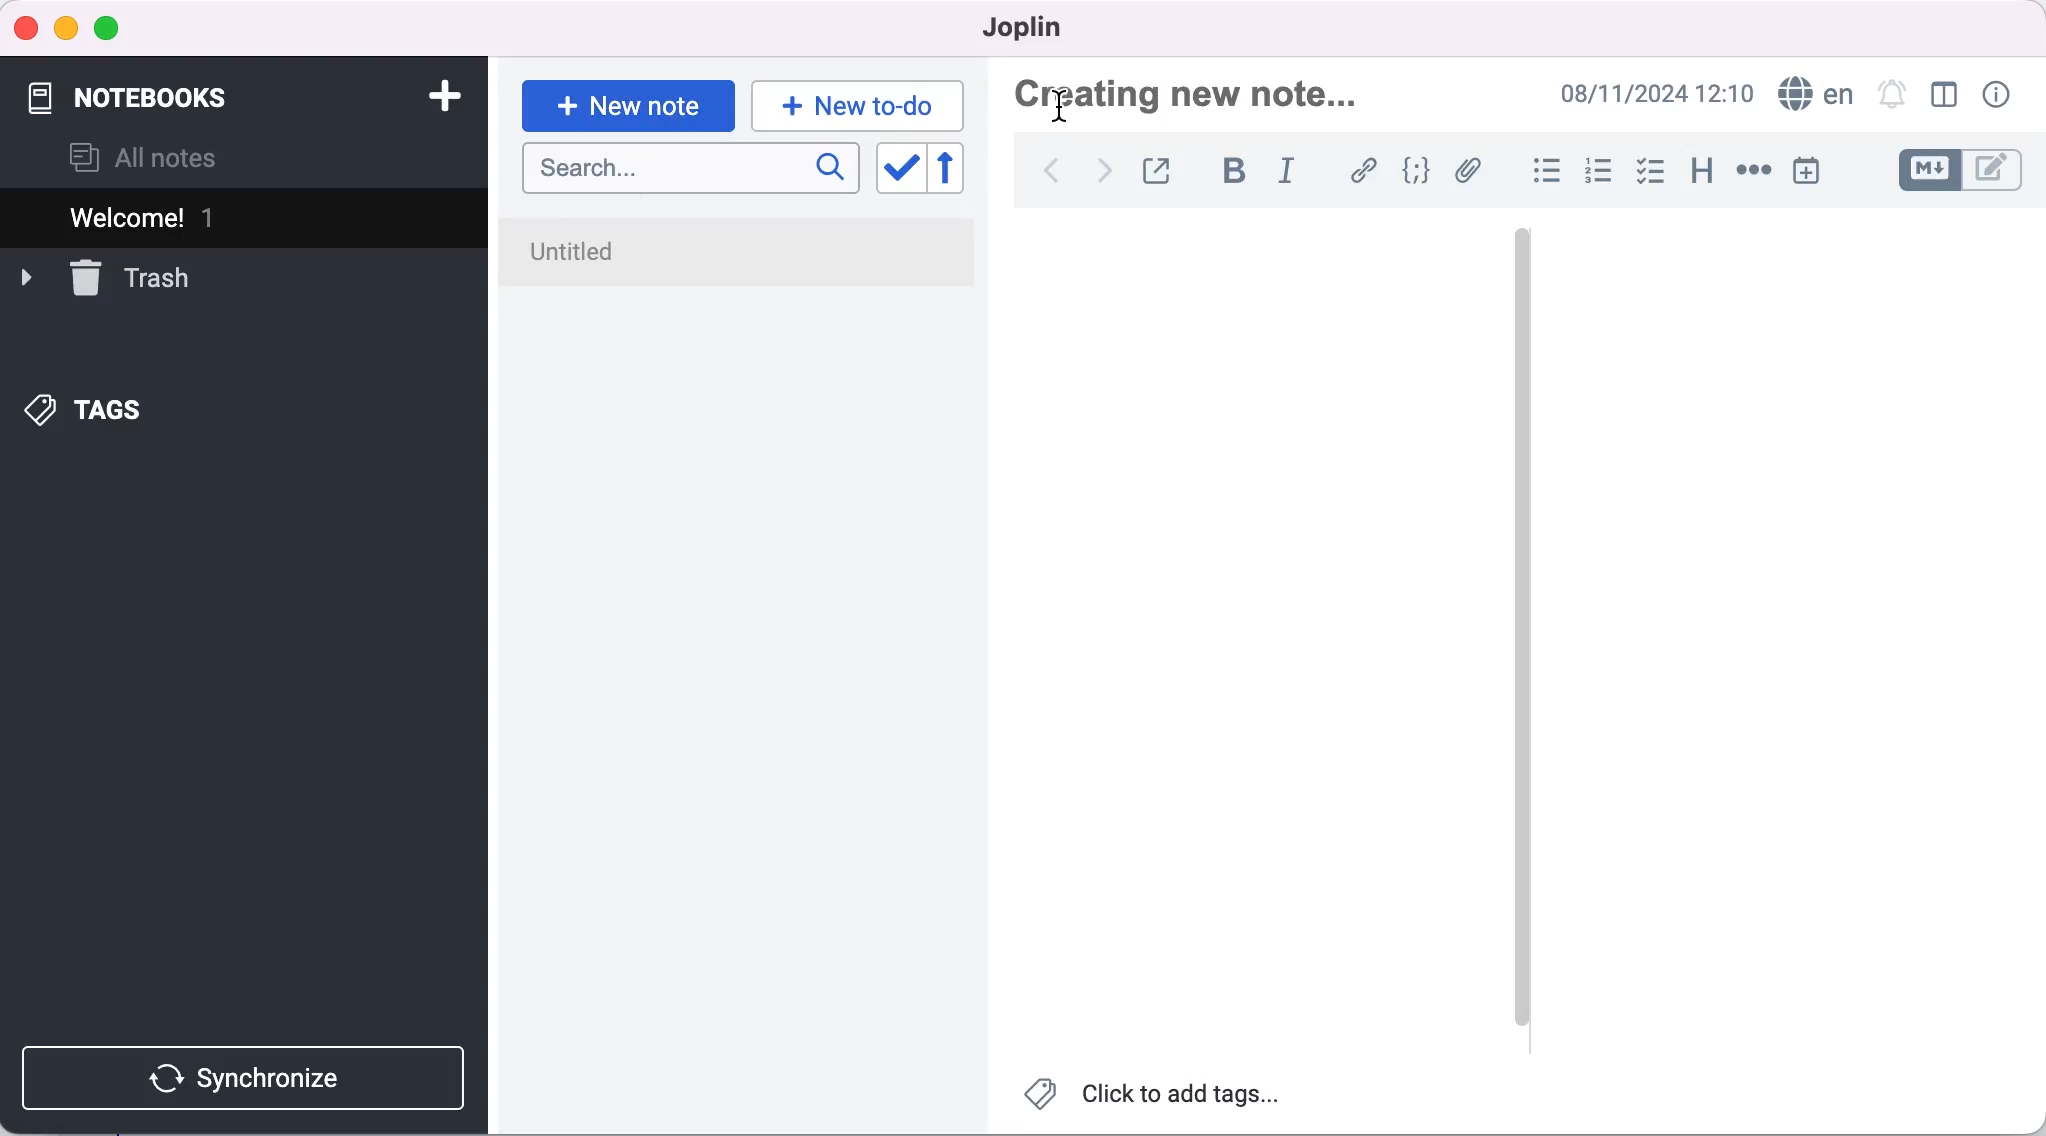 This screenshot has width=2046, height=1136. Describe the element at coordinates (899, 172) in the screenshot. I see `toggle sort order field` at that location.